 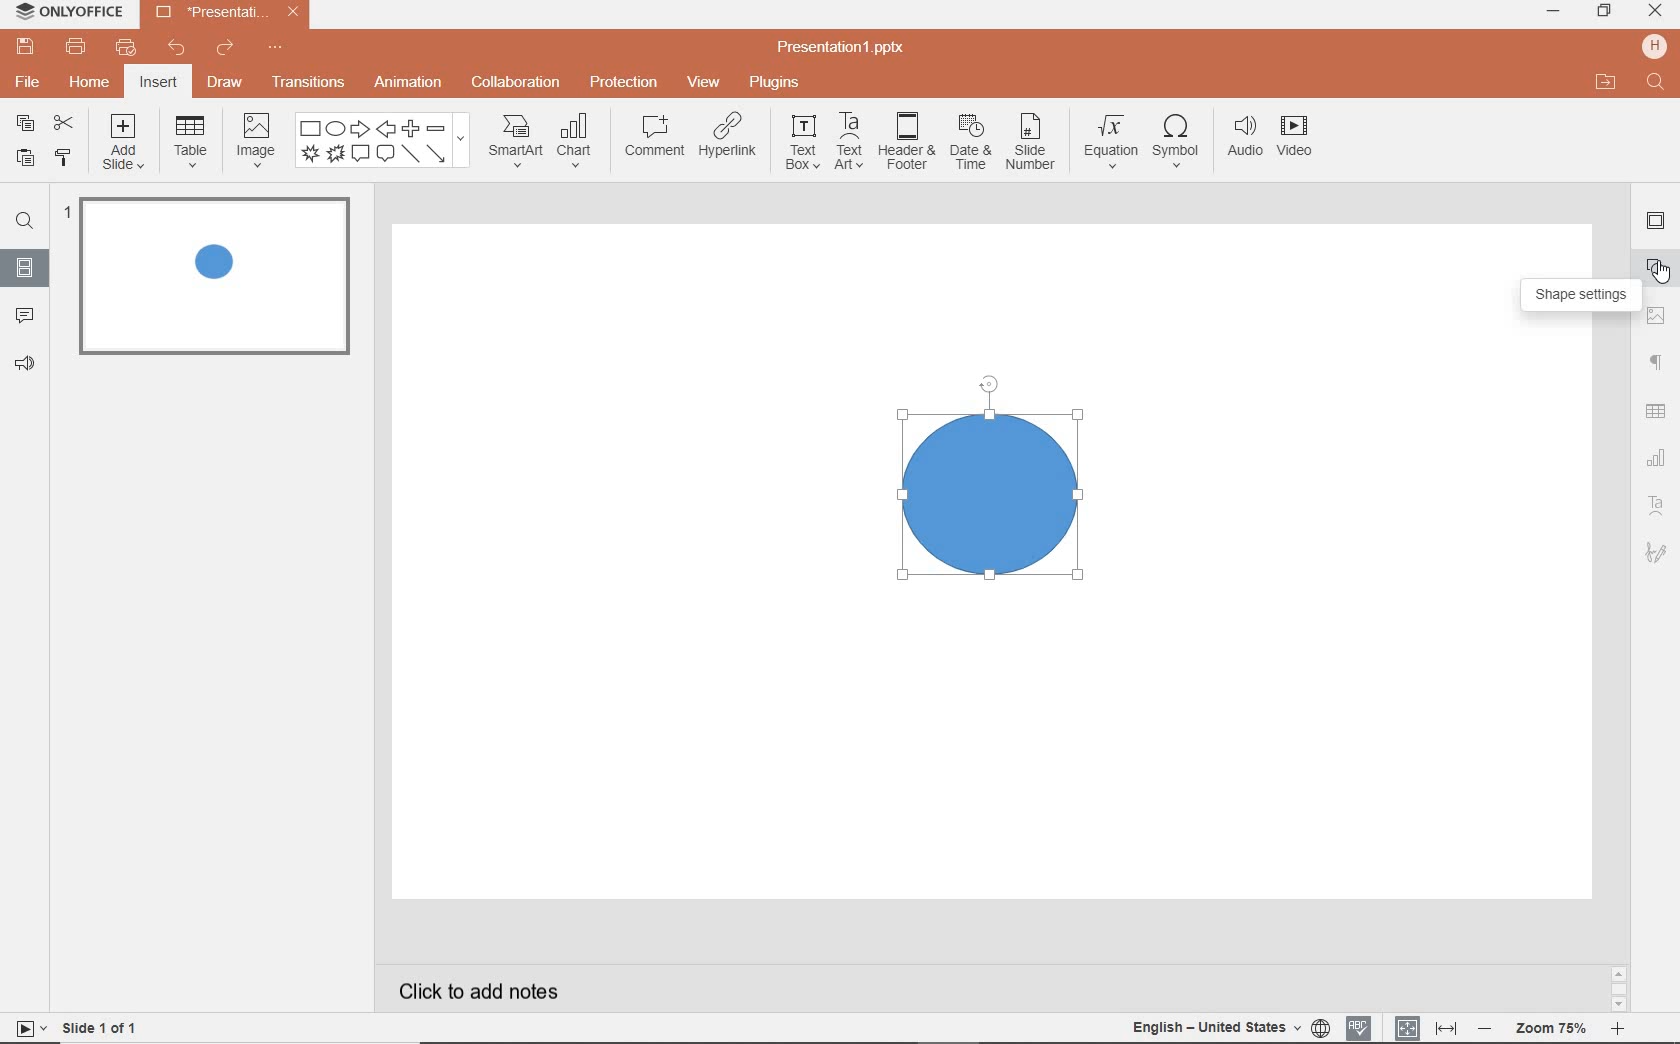 I want to click on chart, so click(x=576, y=142).